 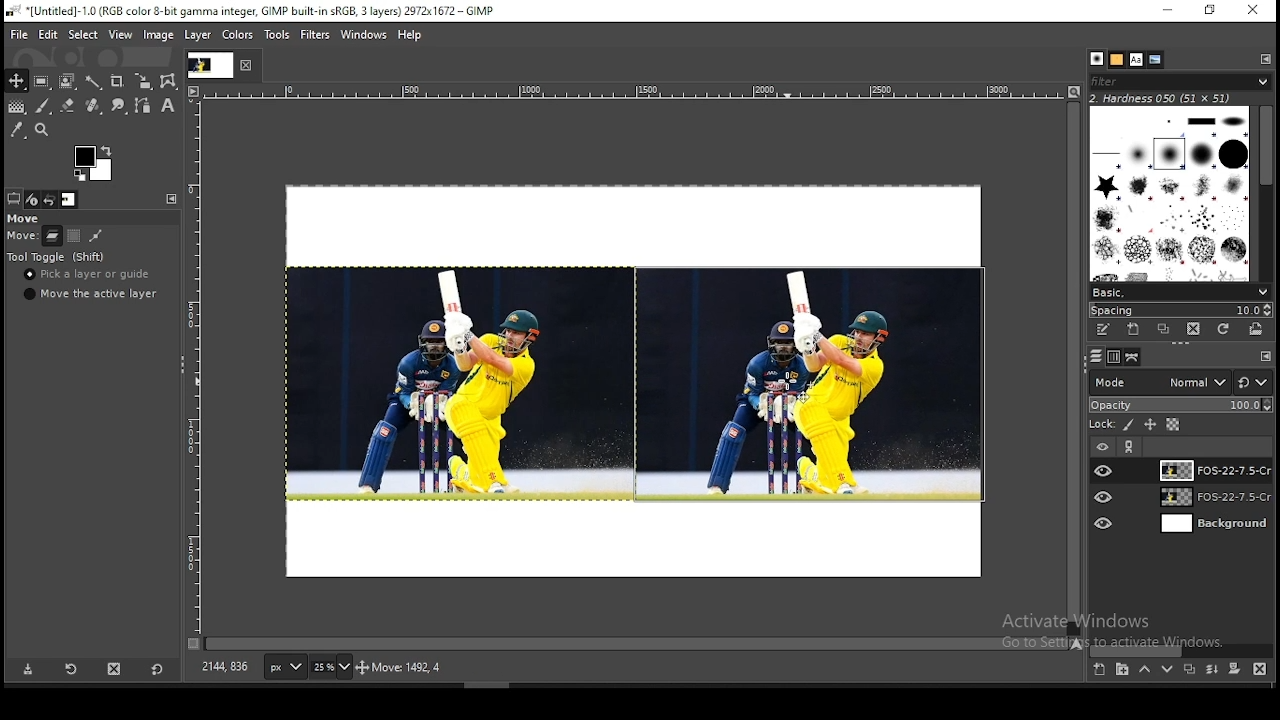 I want to click on layer visibility on/off, so click(x=1105, y=521).